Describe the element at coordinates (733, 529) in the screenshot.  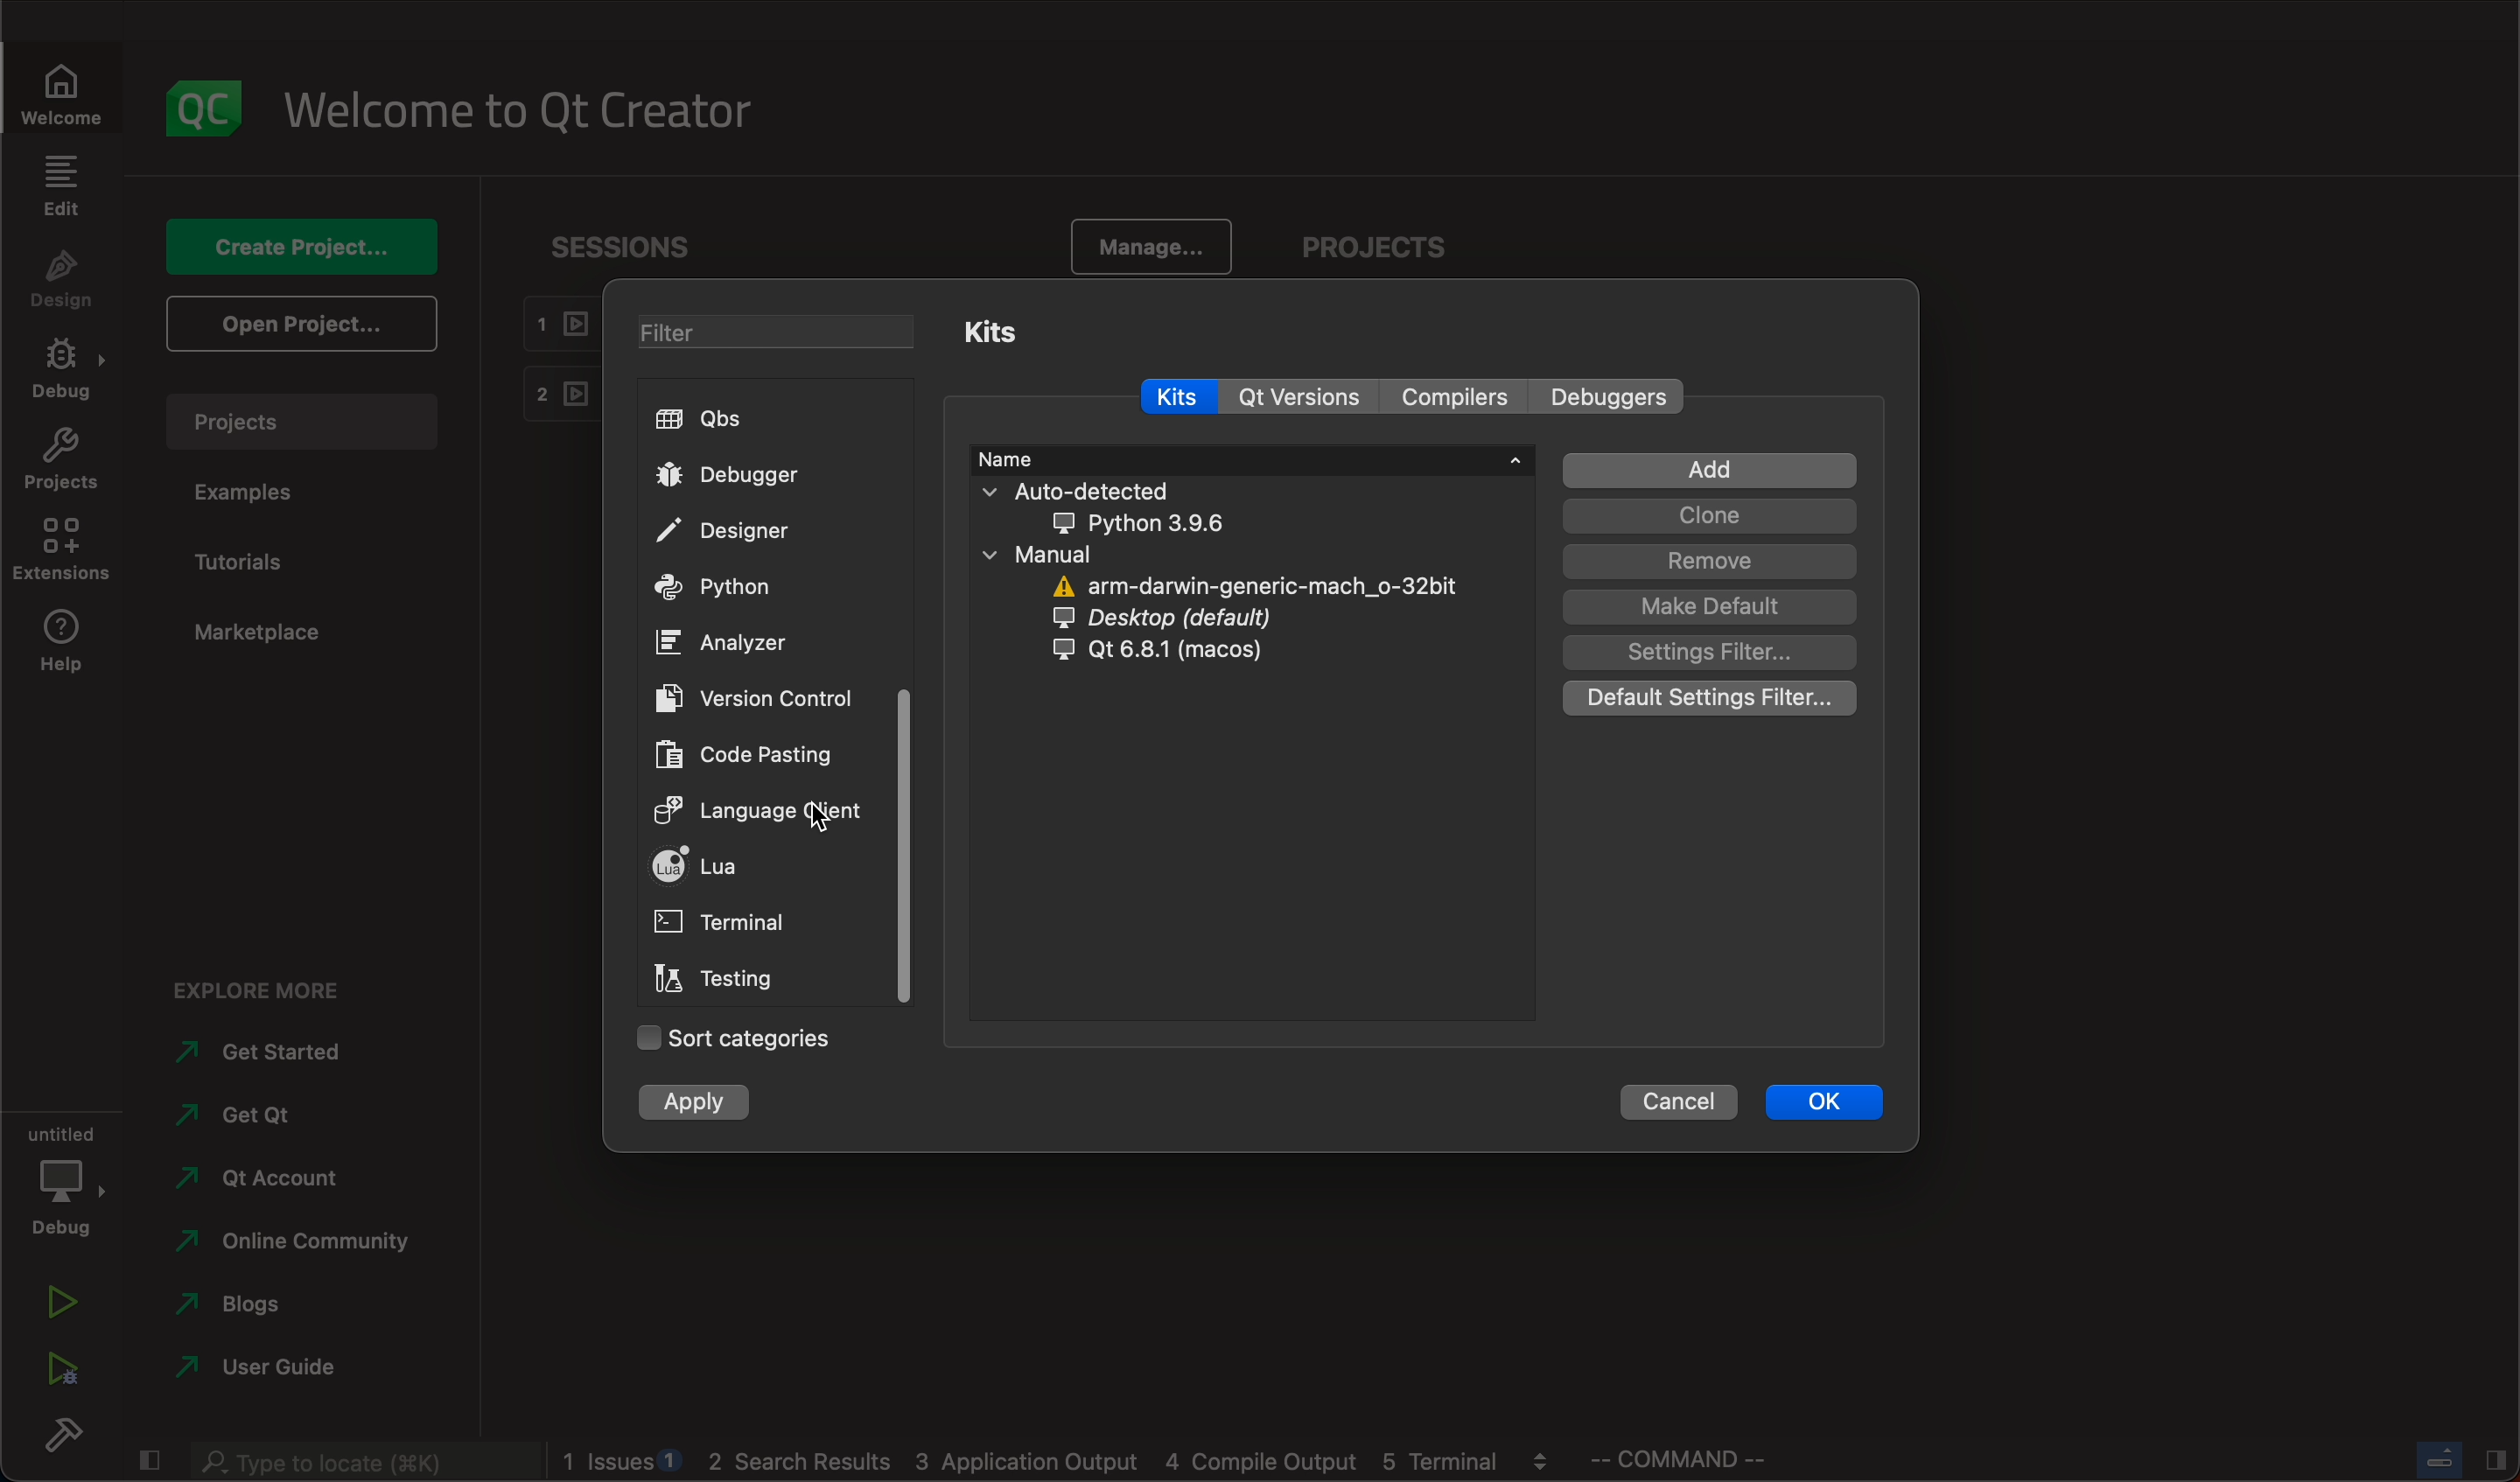
I see `designer` at that location.